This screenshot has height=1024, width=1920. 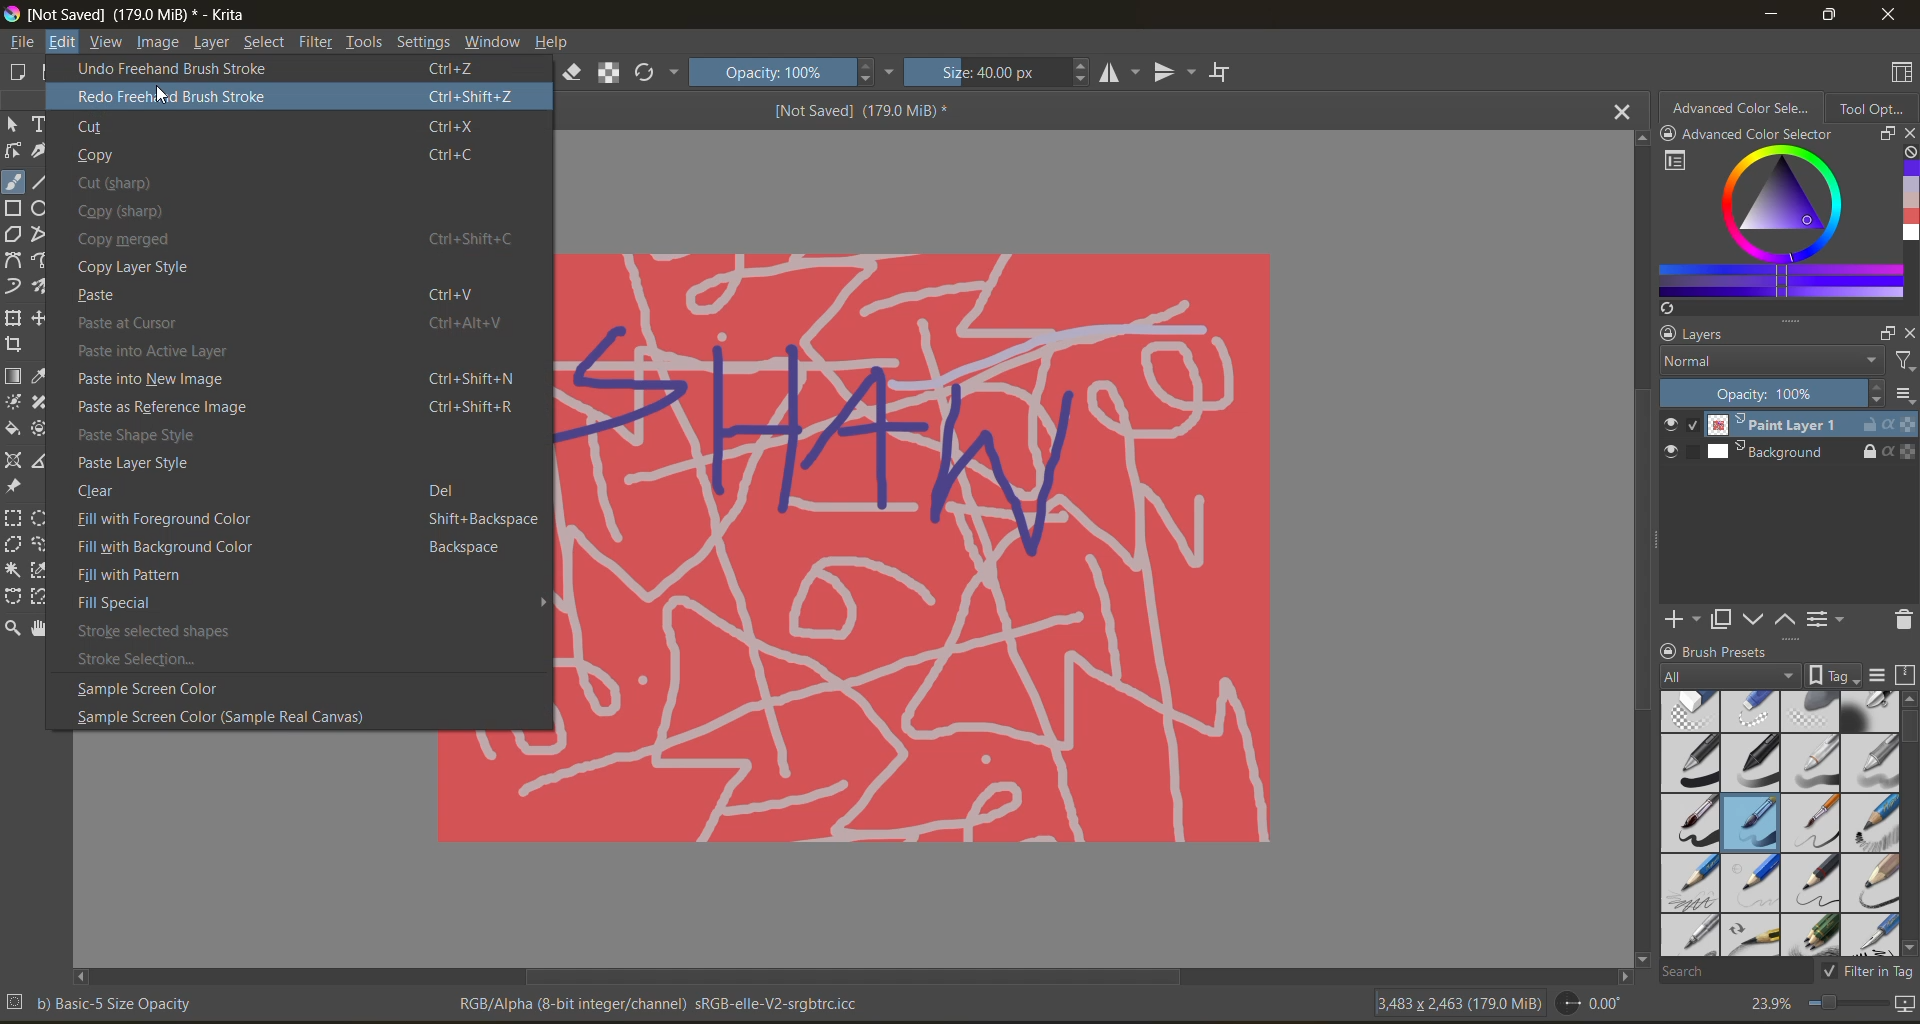 I want to click on vertical scroll bar, so click(x=1639, y=560).